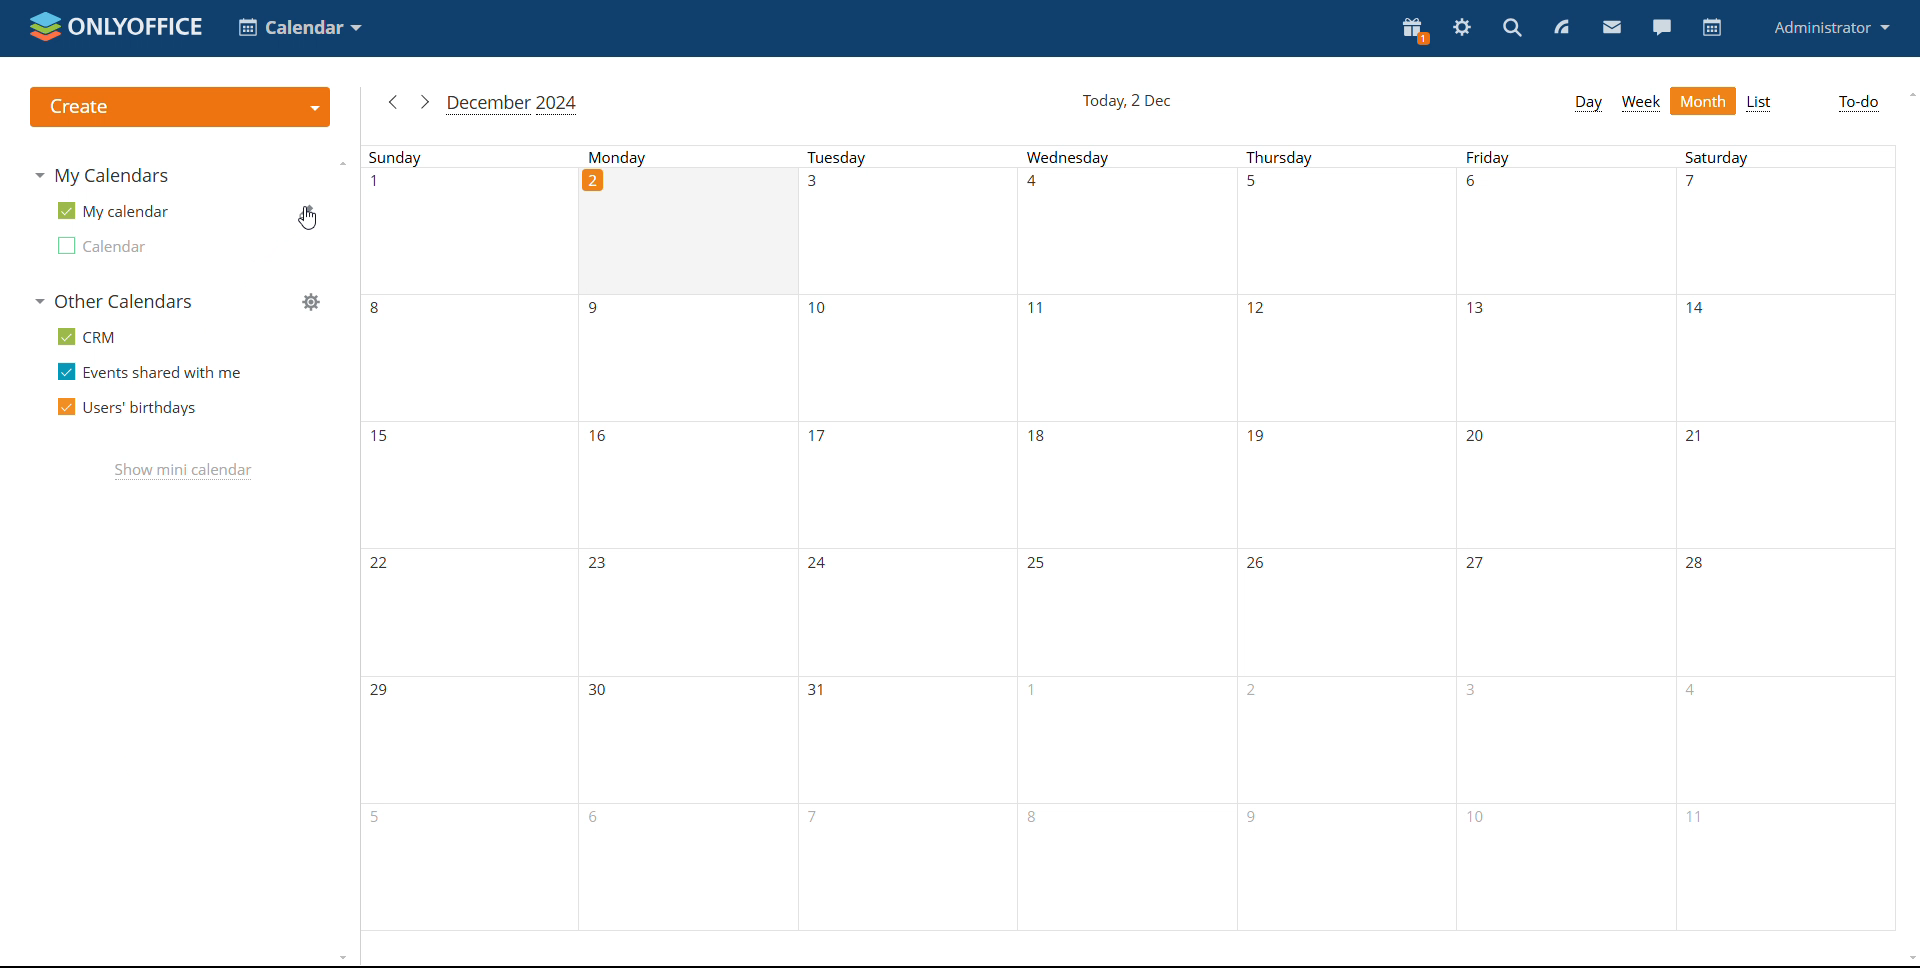 Image resolution: width=1920 pixels, height=968 pixels. What do you see at coordinates (310, 302) in the screenshot?
I see `manage` at bounding box center [310, 302].